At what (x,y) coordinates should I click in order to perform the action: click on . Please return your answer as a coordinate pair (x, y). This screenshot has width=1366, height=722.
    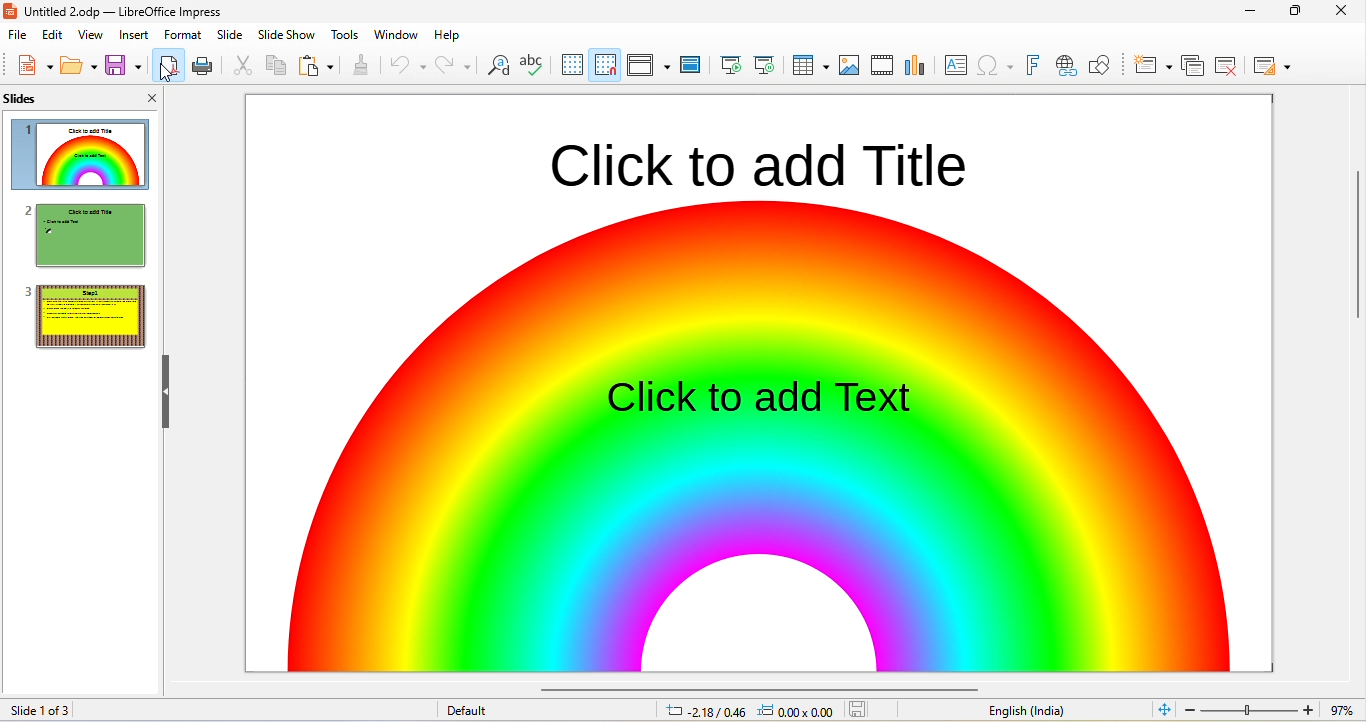
    Looking at the image, I should click on (317, 64).